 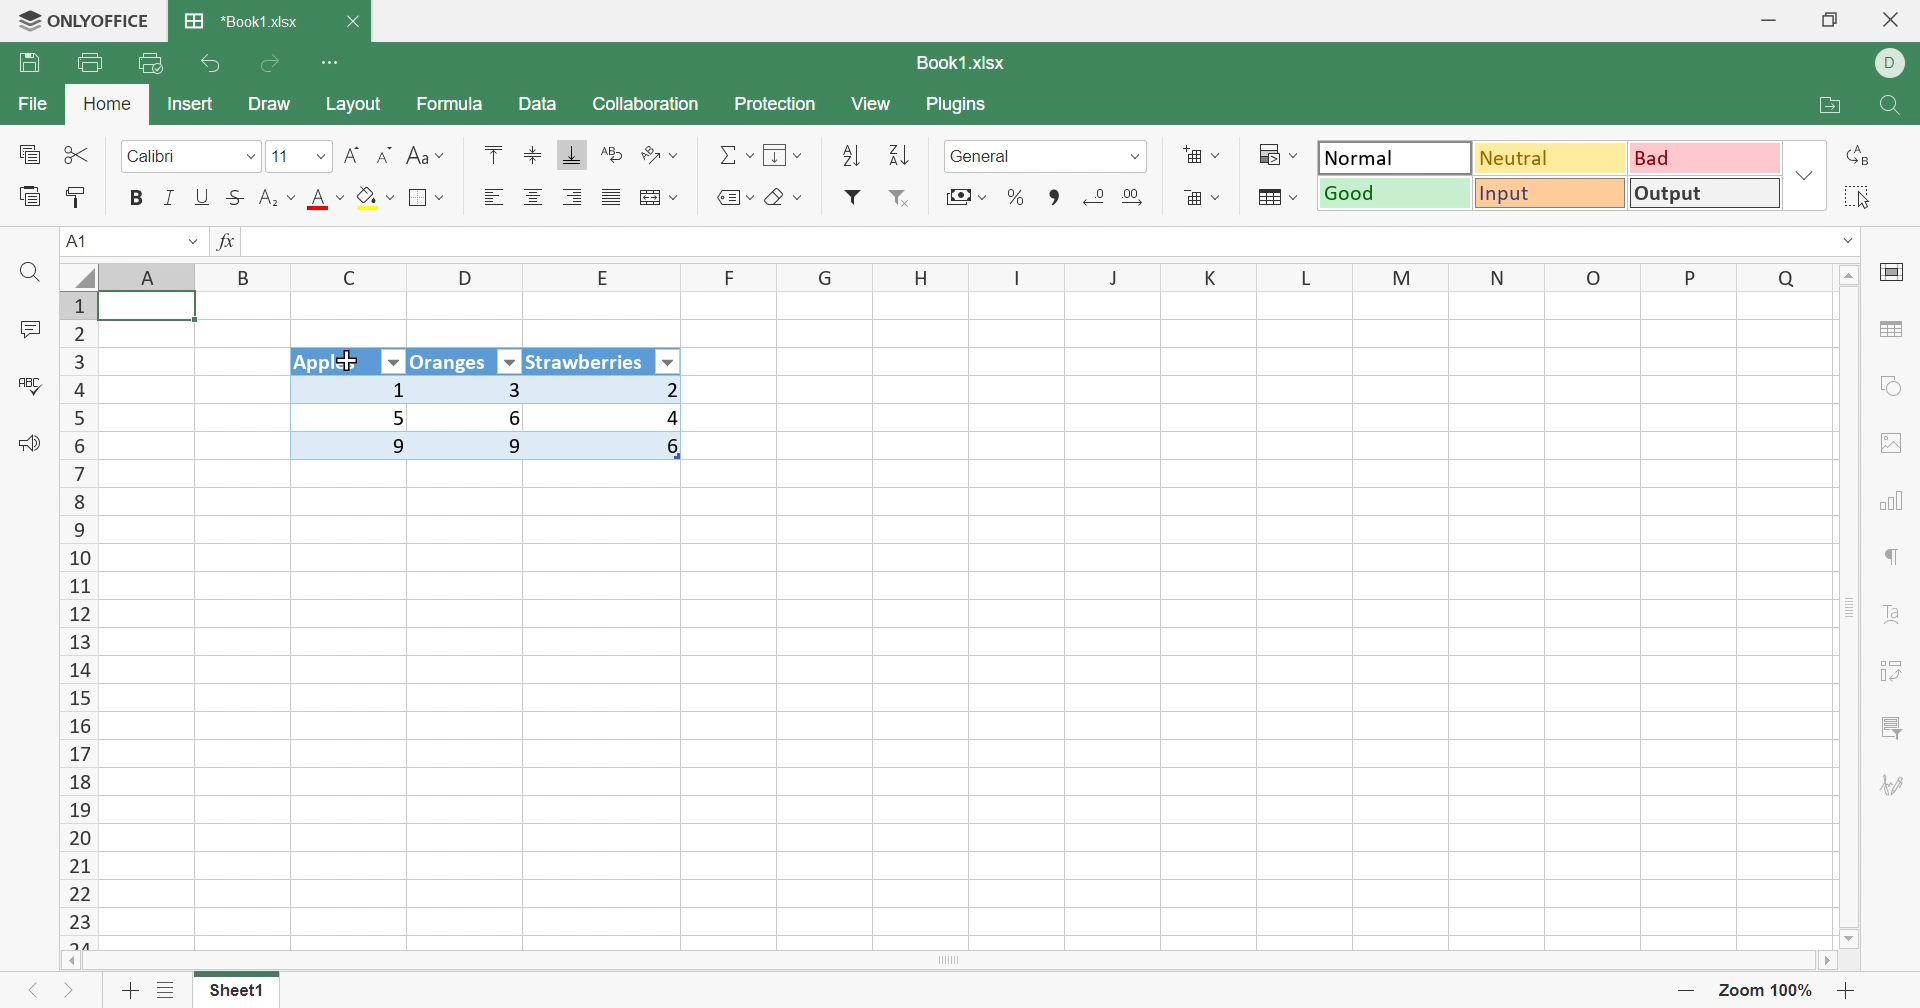 What do you see at coordinates (1786, 276) in the screenshot?
I see `Q` at bounding box center [1786, 276].